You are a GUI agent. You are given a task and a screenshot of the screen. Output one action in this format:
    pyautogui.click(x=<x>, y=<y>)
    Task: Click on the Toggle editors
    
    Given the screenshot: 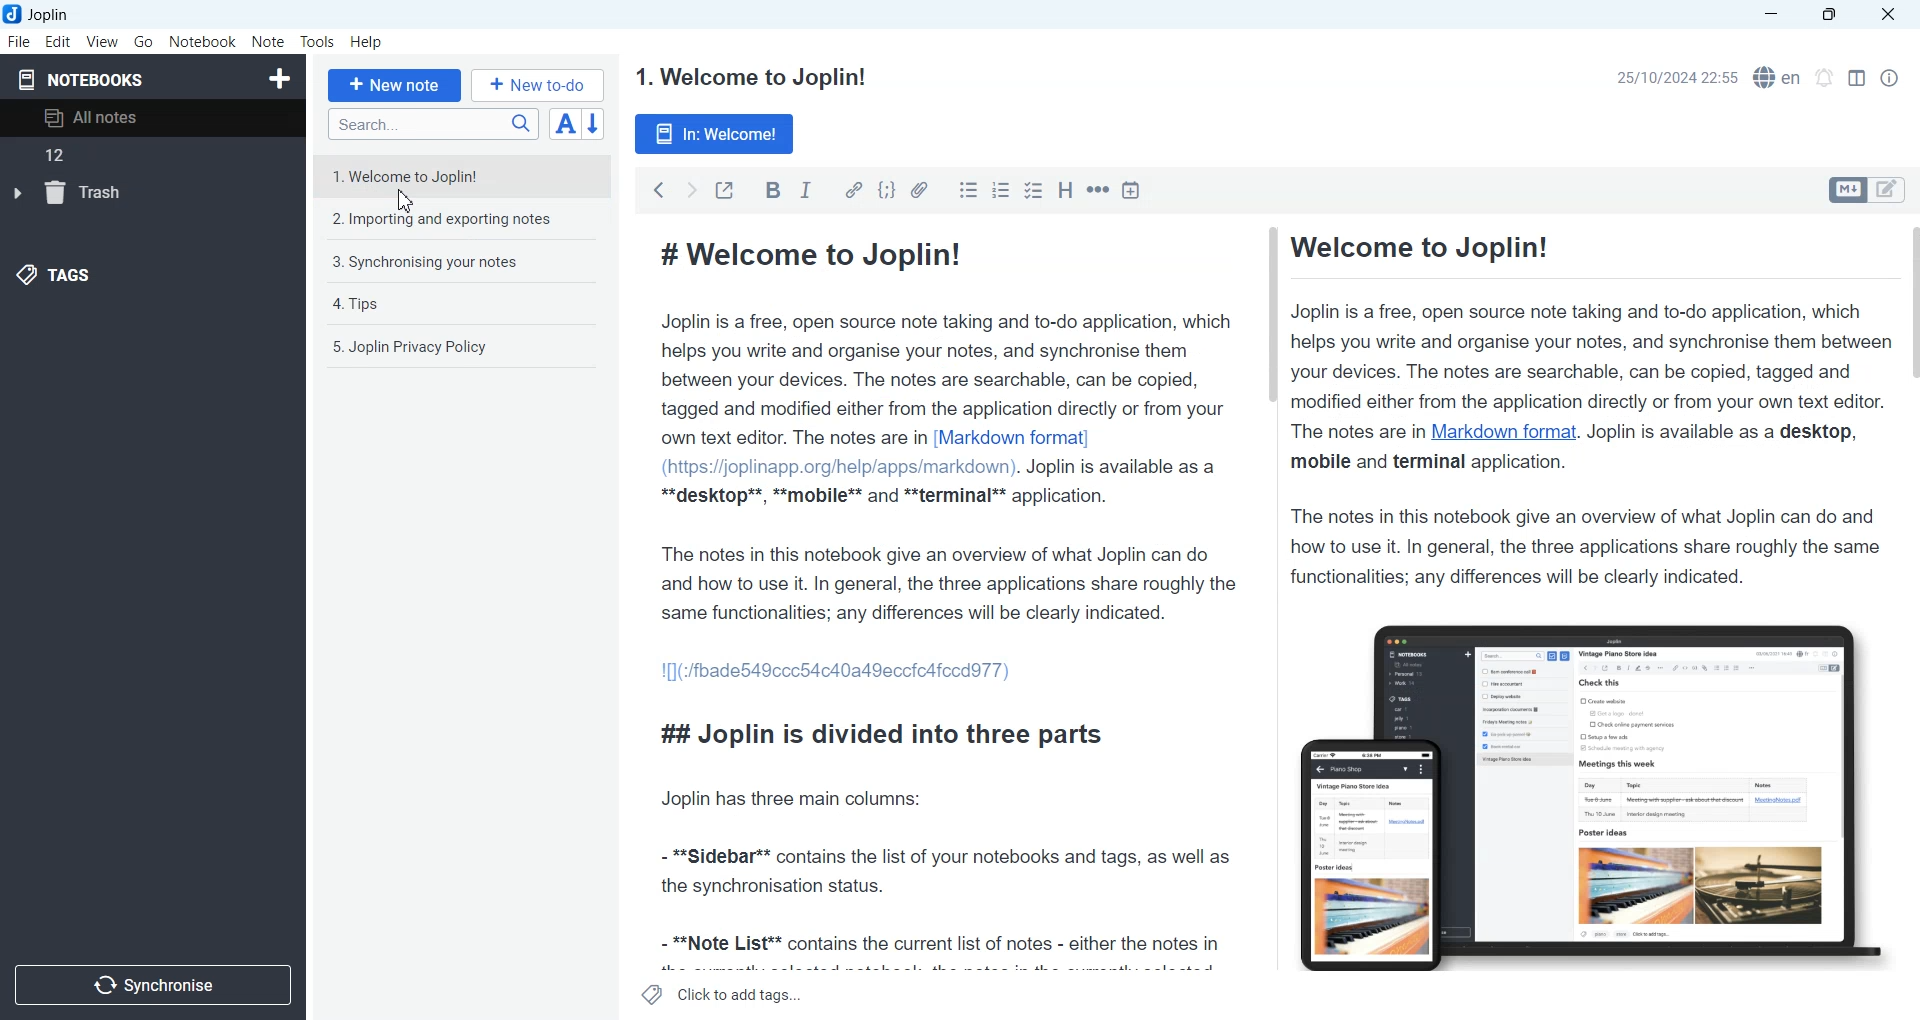 What is the action you would take?
    pyautogui.click(x=1891, y=190)
    